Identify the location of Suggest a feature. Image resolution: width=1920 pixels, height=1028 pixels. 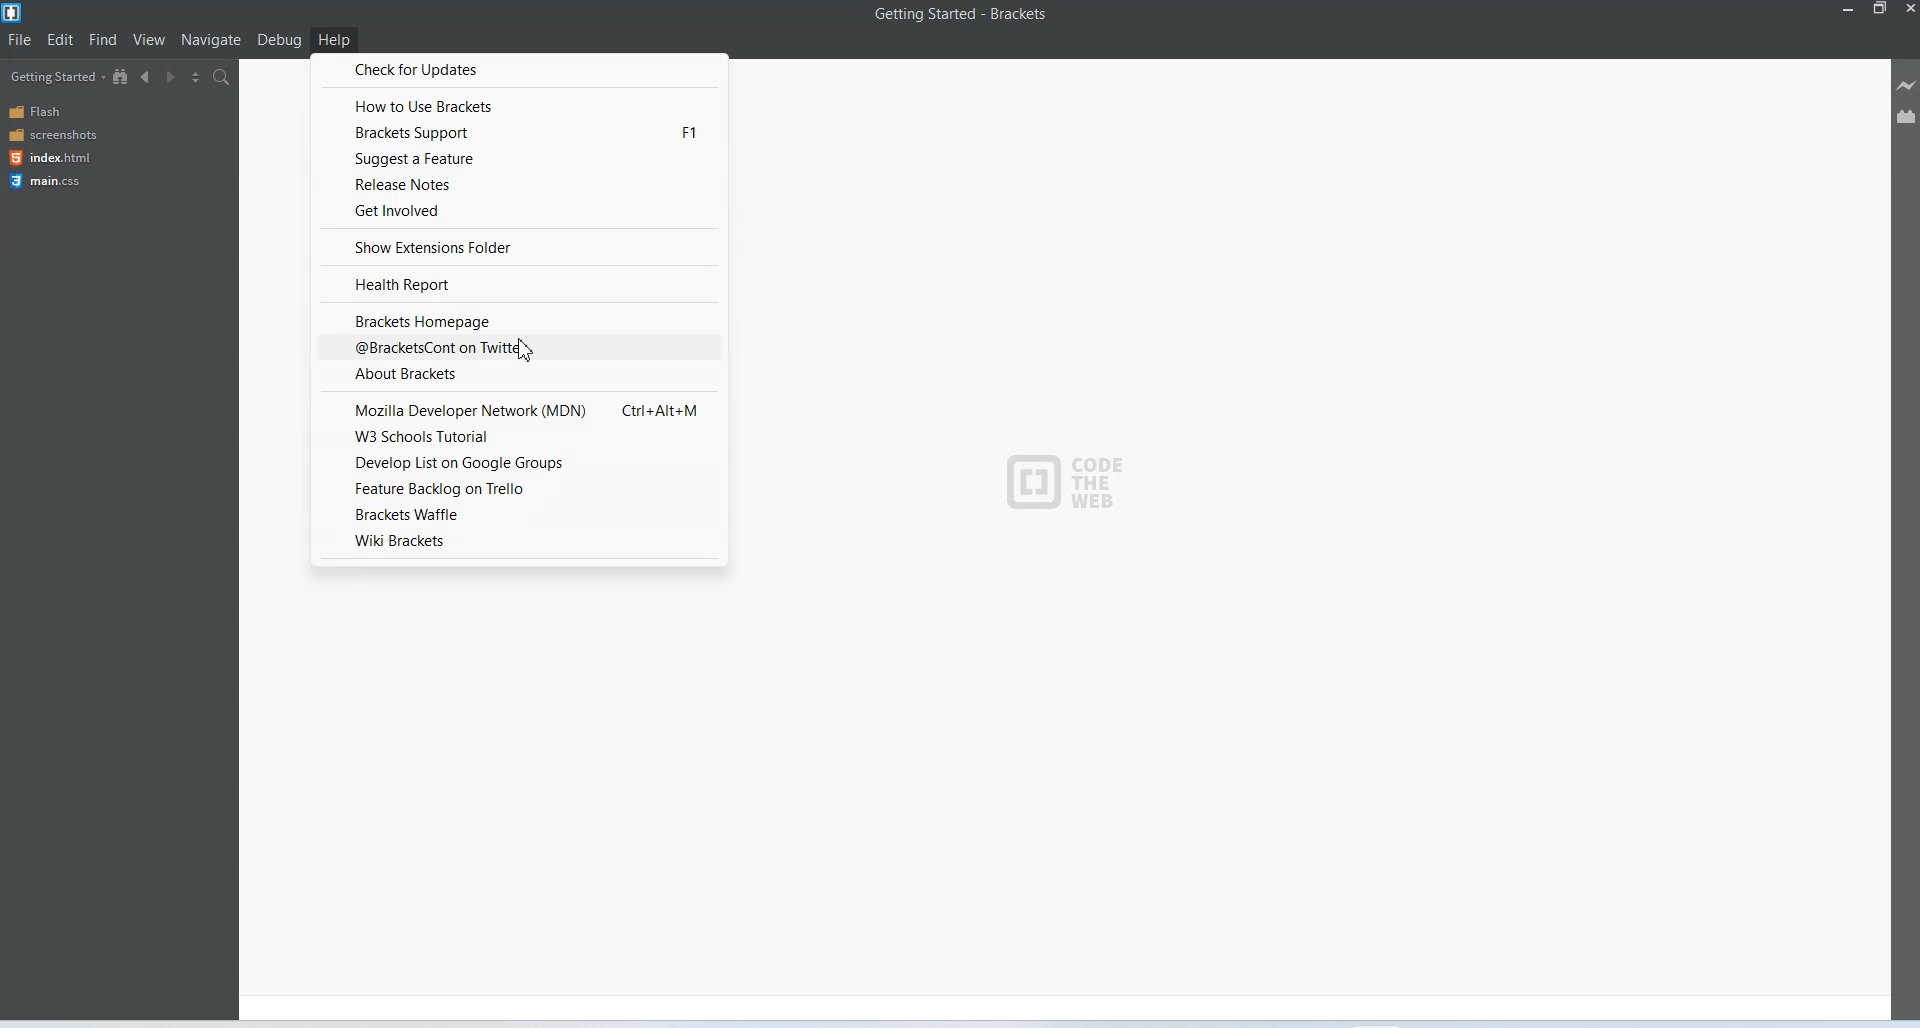
(519, 158).